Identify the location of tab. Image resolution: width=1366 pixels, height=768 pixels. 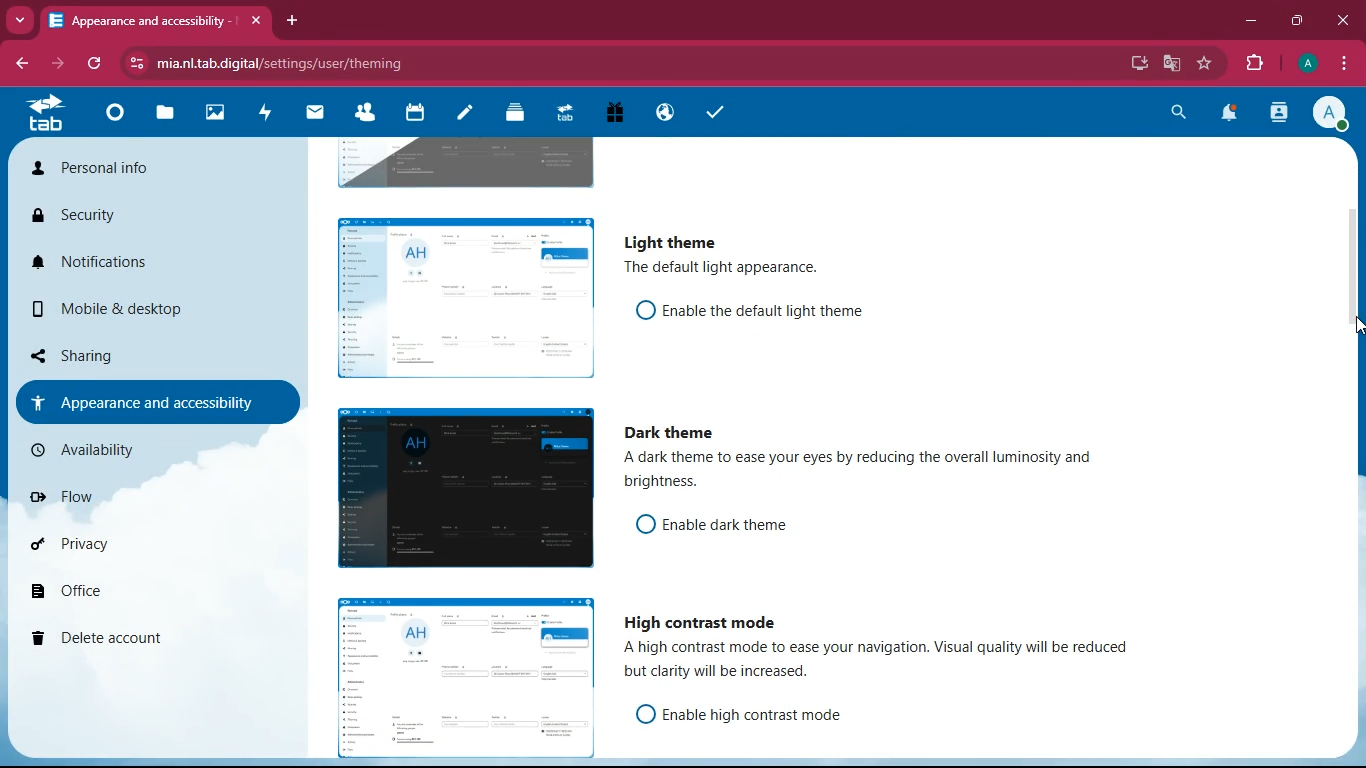
(41, 118).